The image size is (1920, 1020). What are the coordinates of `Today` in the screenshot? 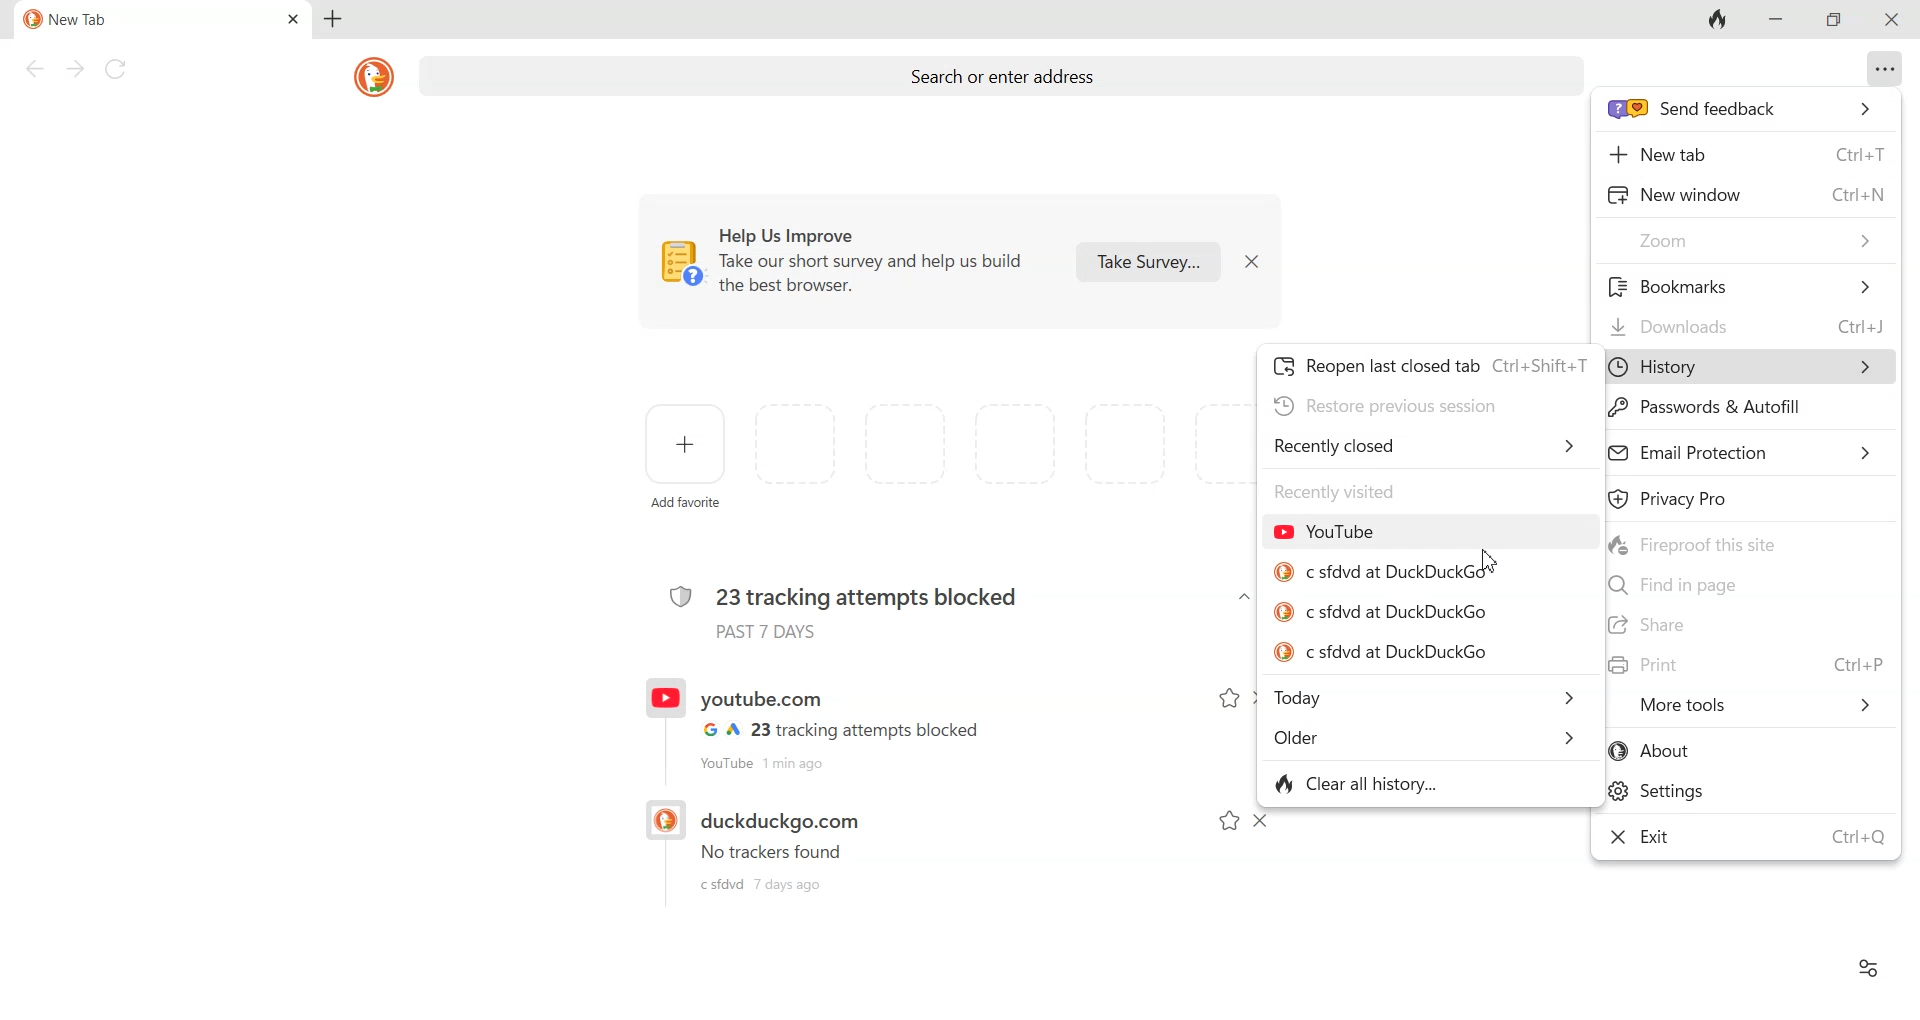 It's located at (1431, 699).